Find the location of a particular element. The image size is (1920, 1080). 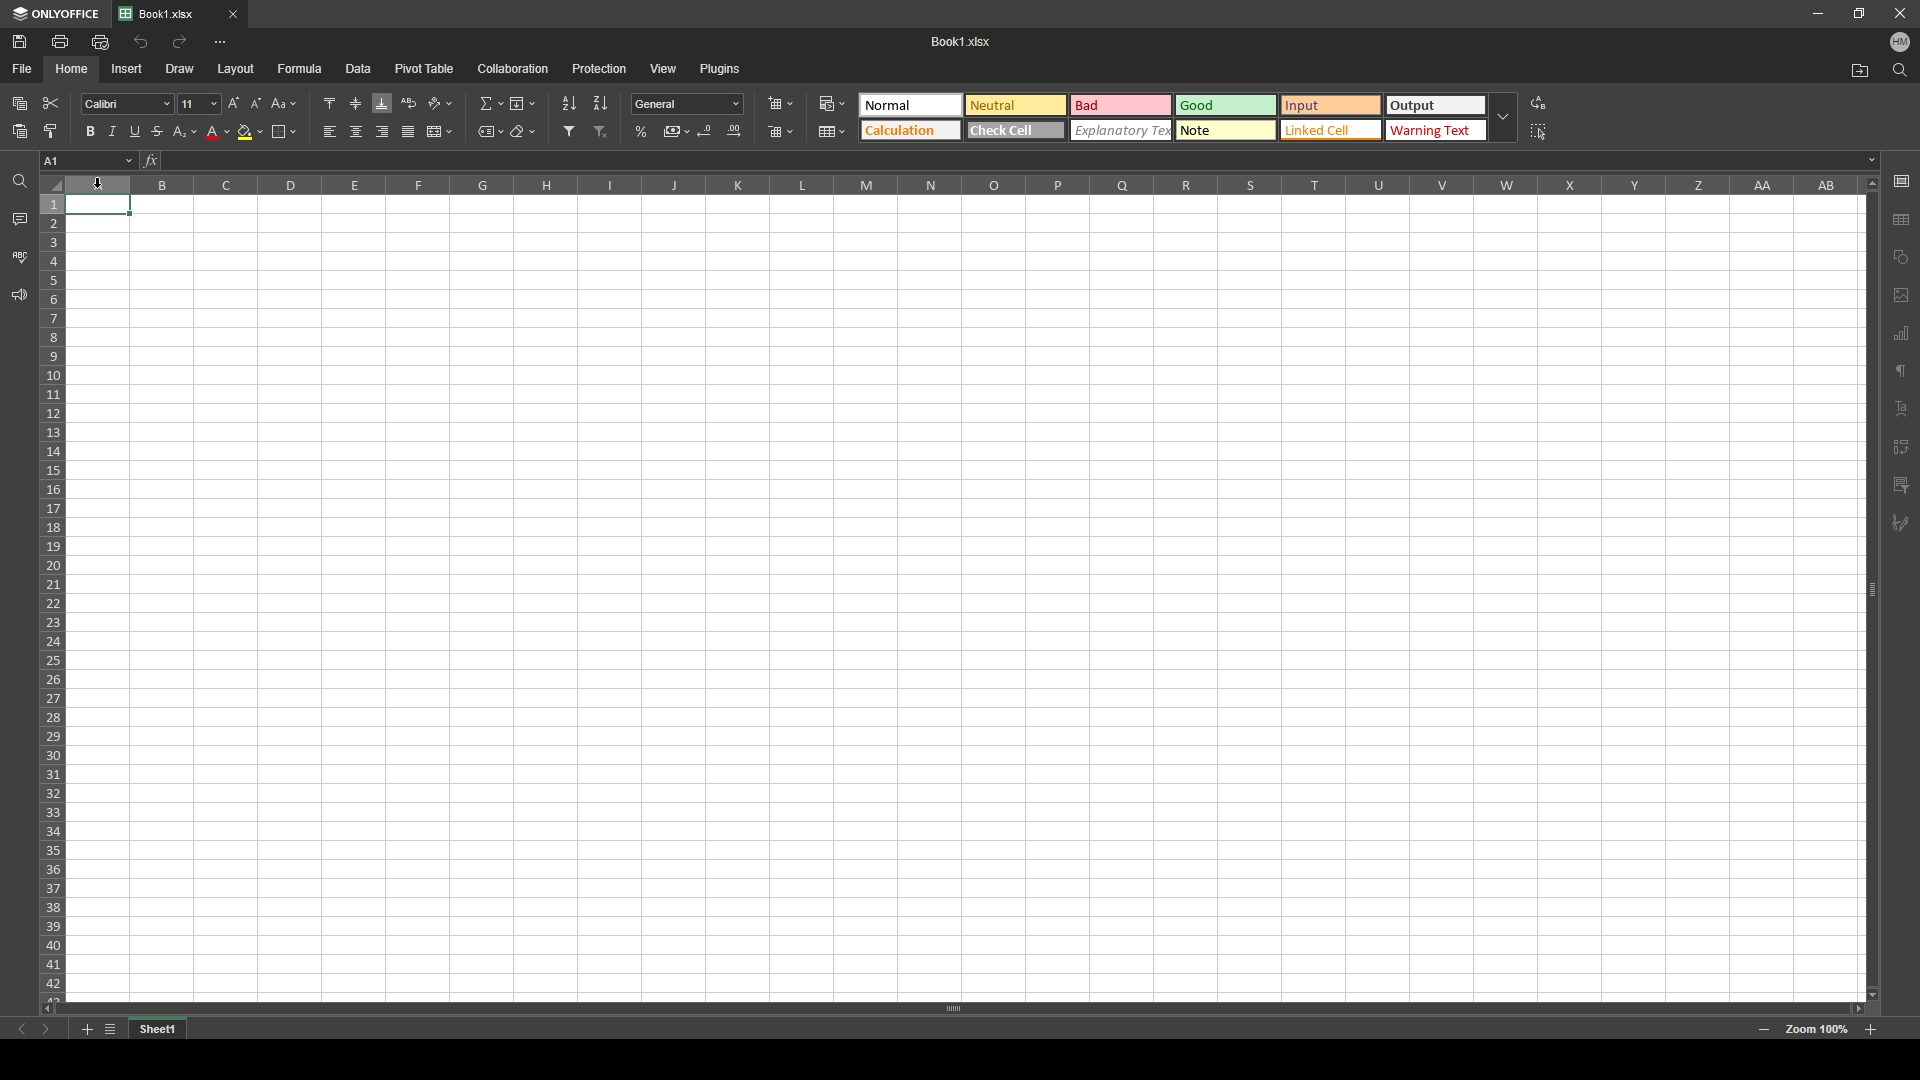

subscript is located at coordinates (186, 131).